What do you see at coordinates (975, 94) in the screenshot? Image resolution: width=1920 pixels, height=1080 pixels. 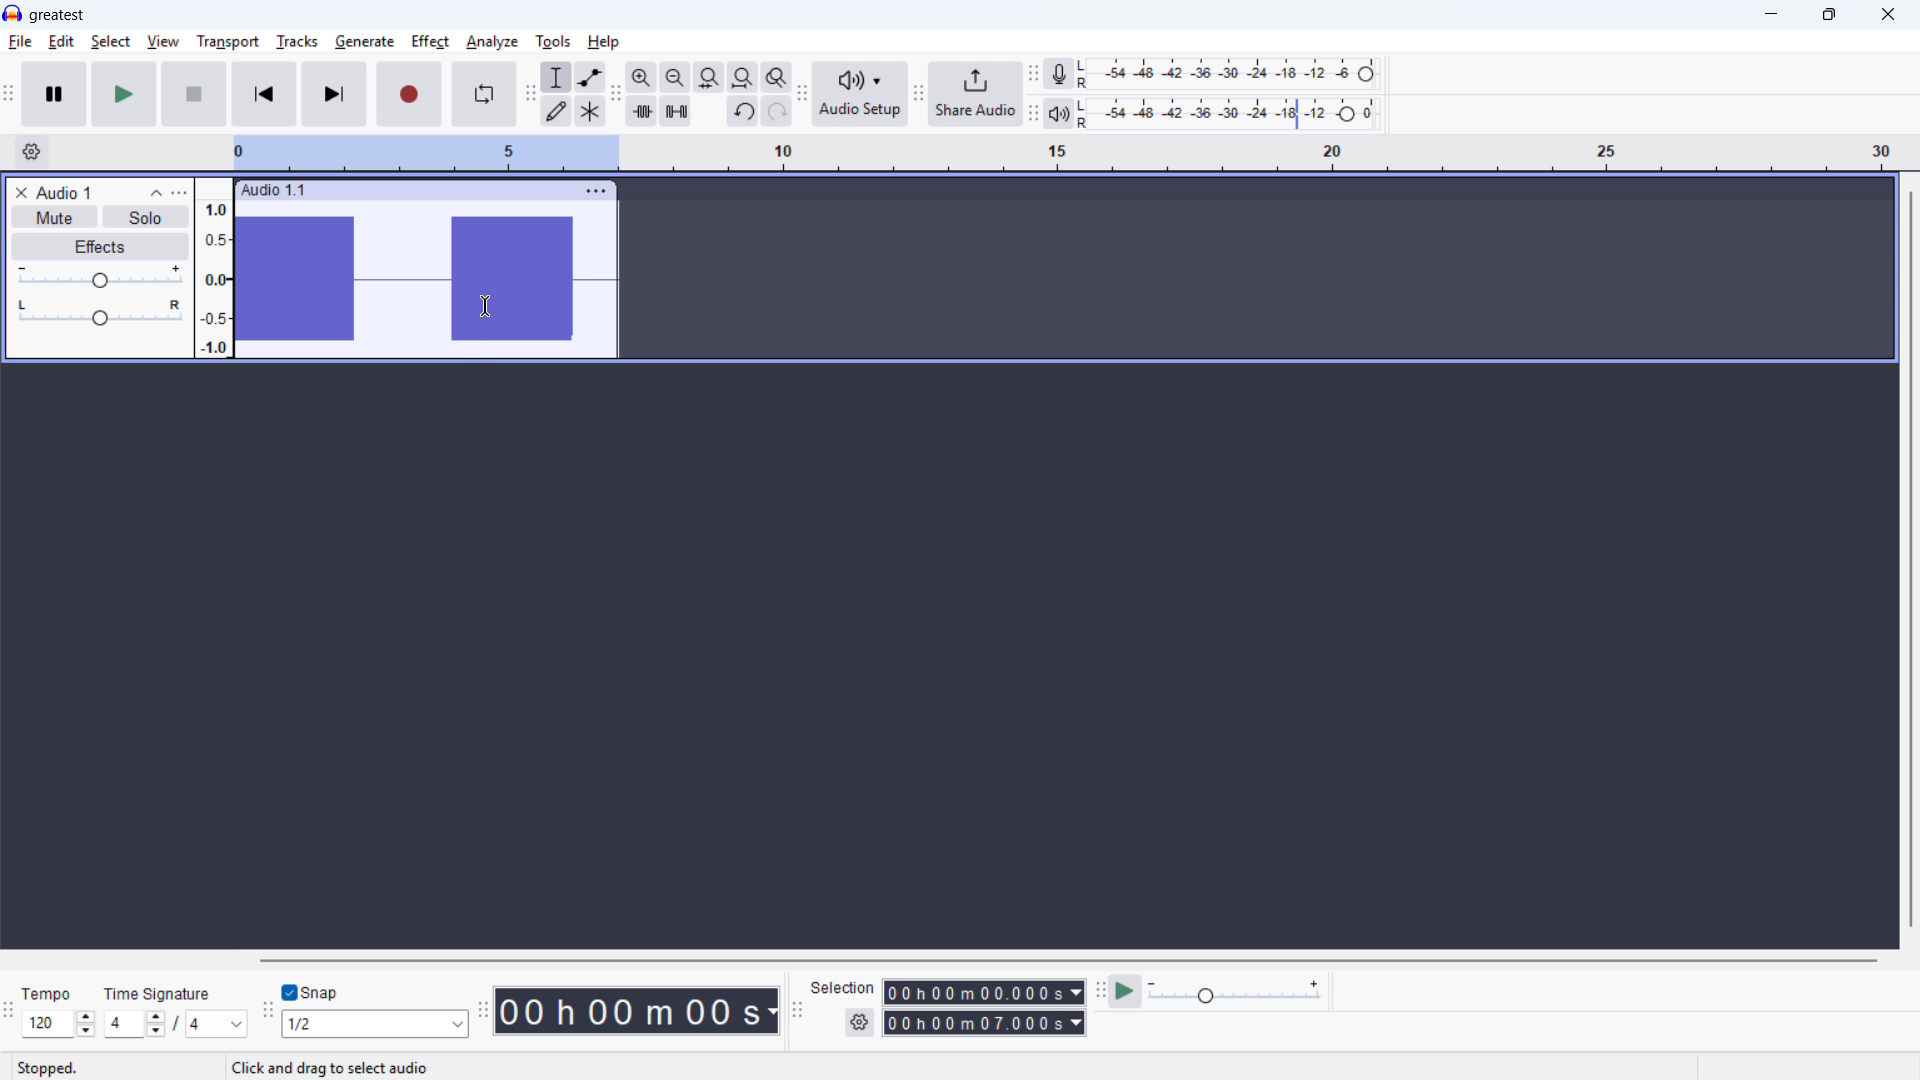 I see `Share audio ` at bounding box center [975, 94].